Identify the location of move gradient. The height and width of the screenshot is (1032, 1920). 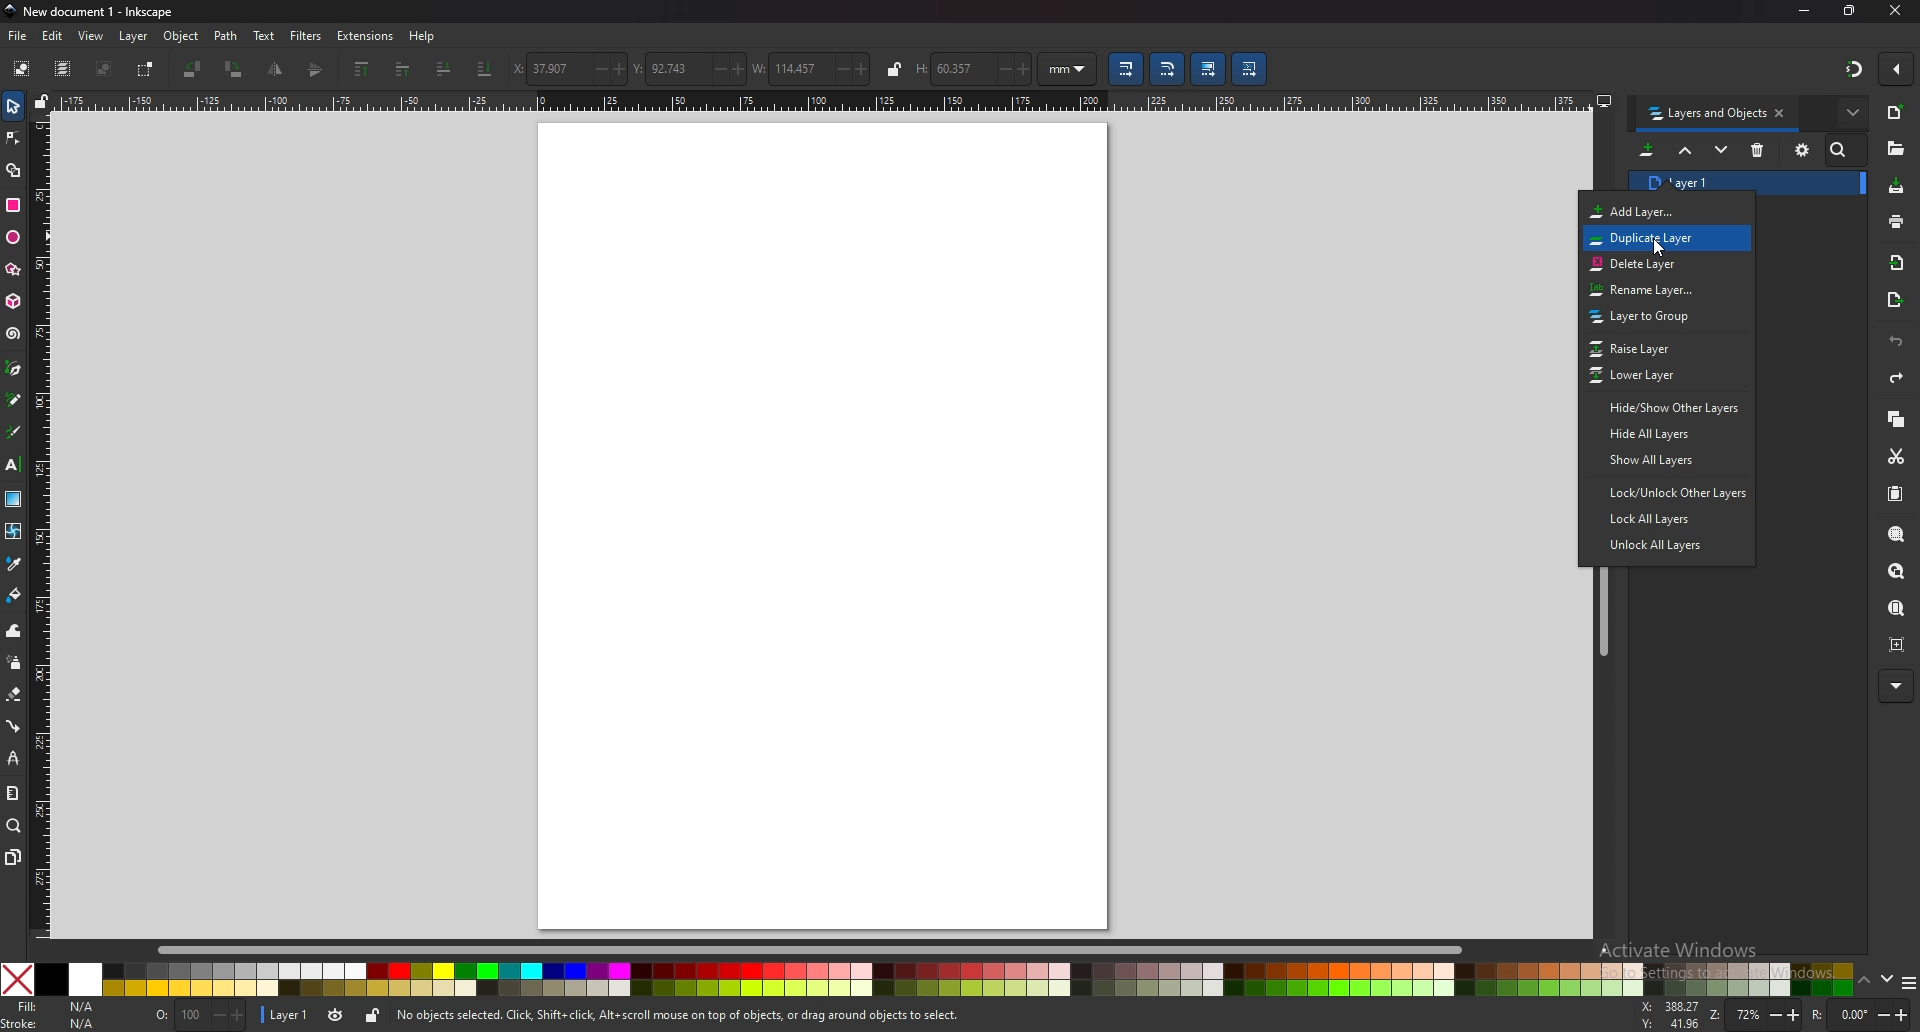
(1208, 69).